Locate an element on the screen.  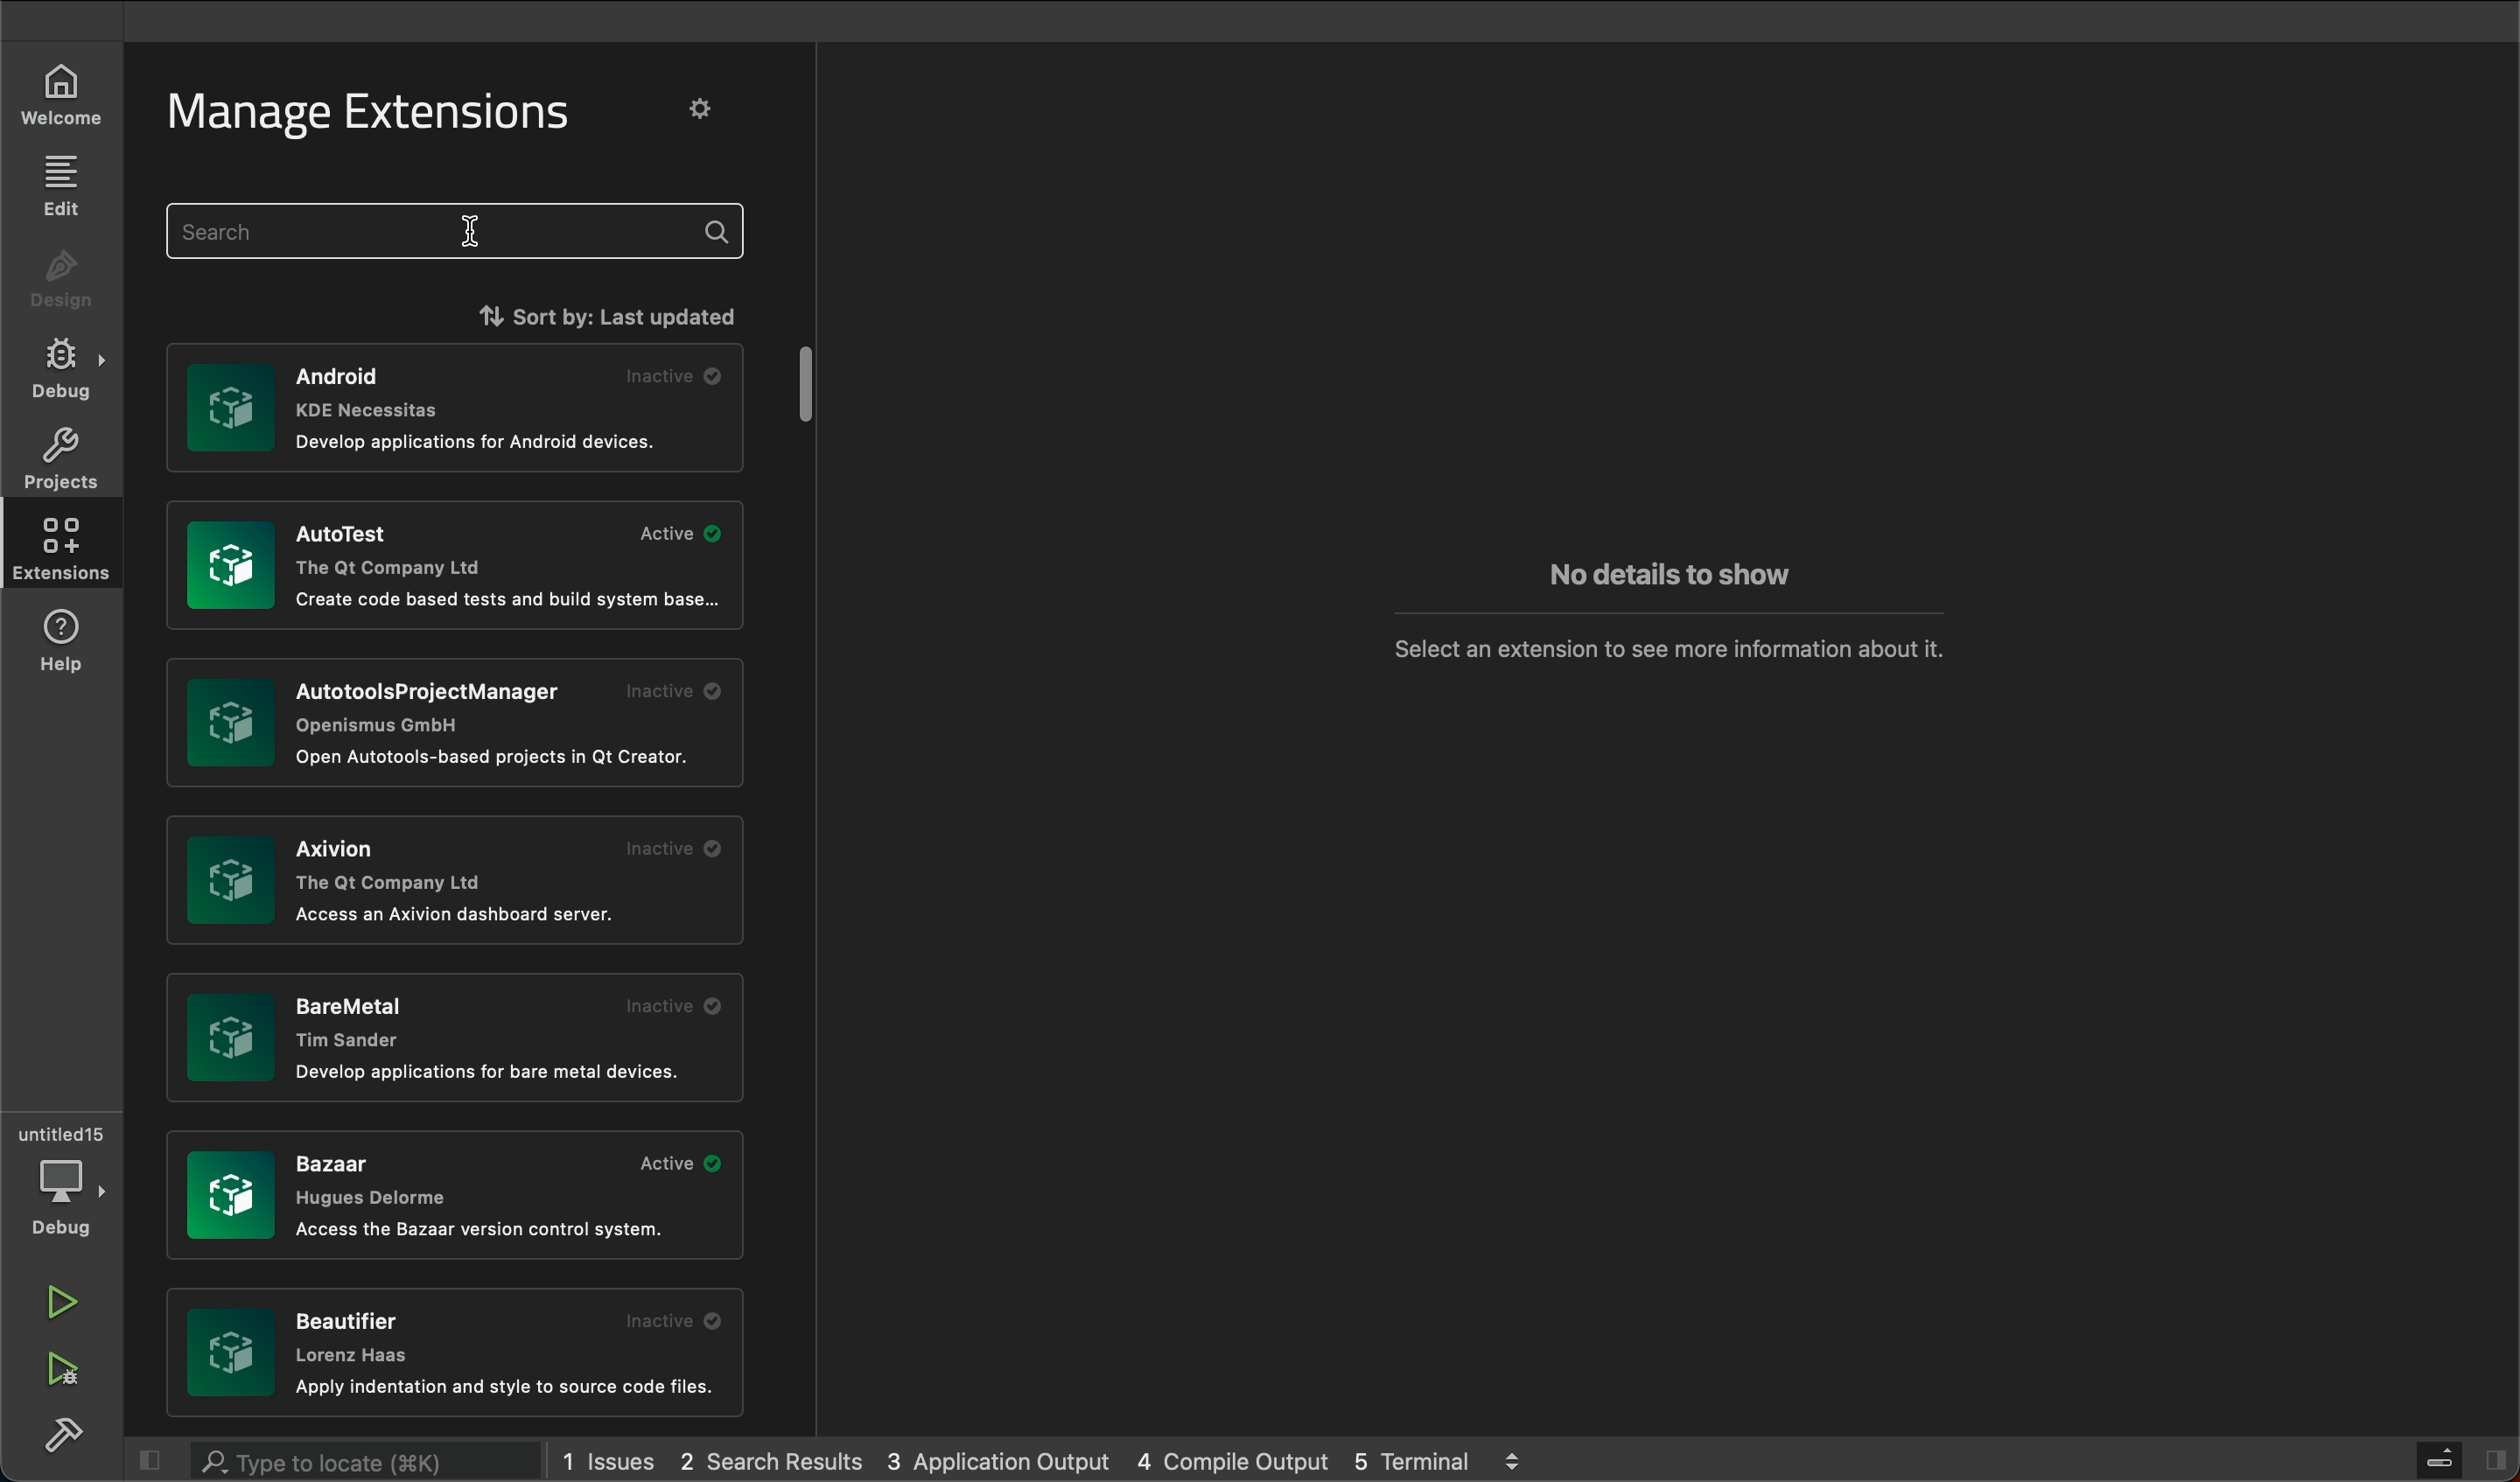
design is located at coordinates (60, 284).